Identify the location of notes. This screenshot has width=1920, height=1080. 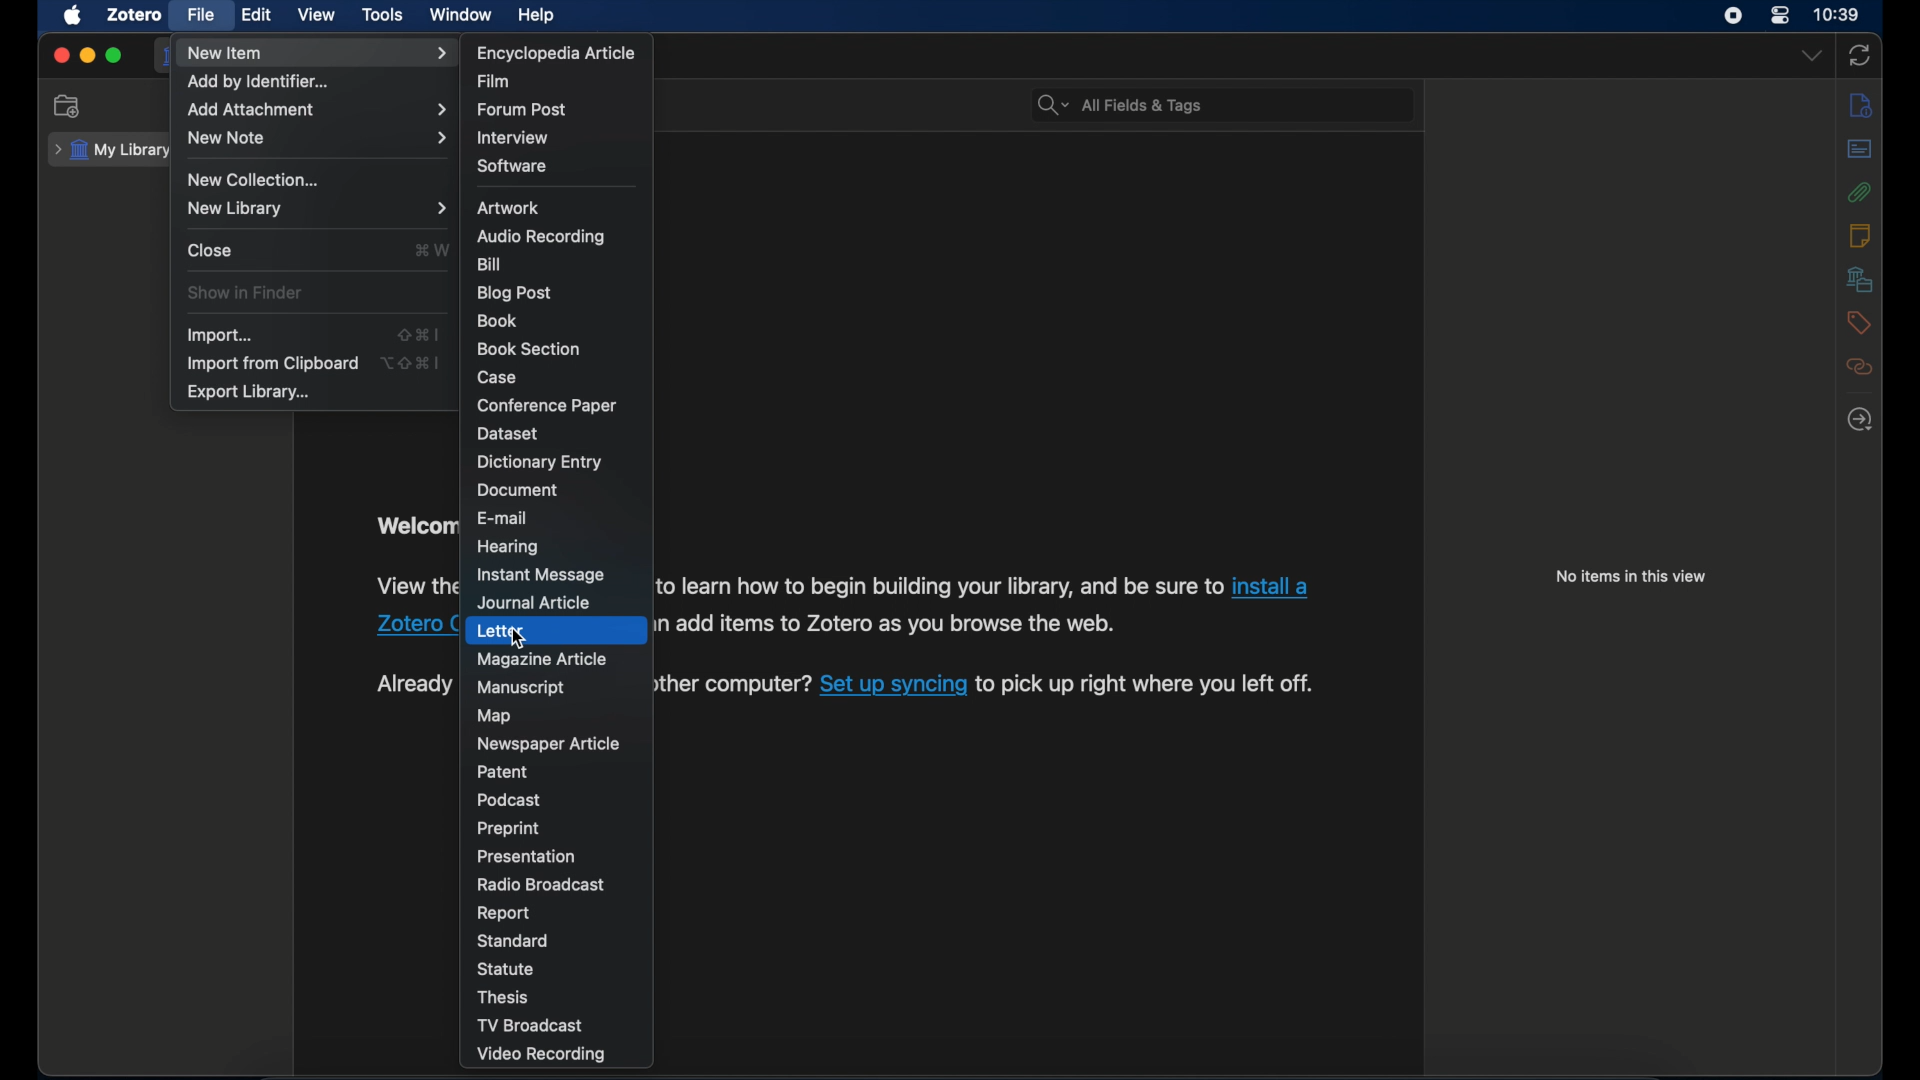
(1860, 235).